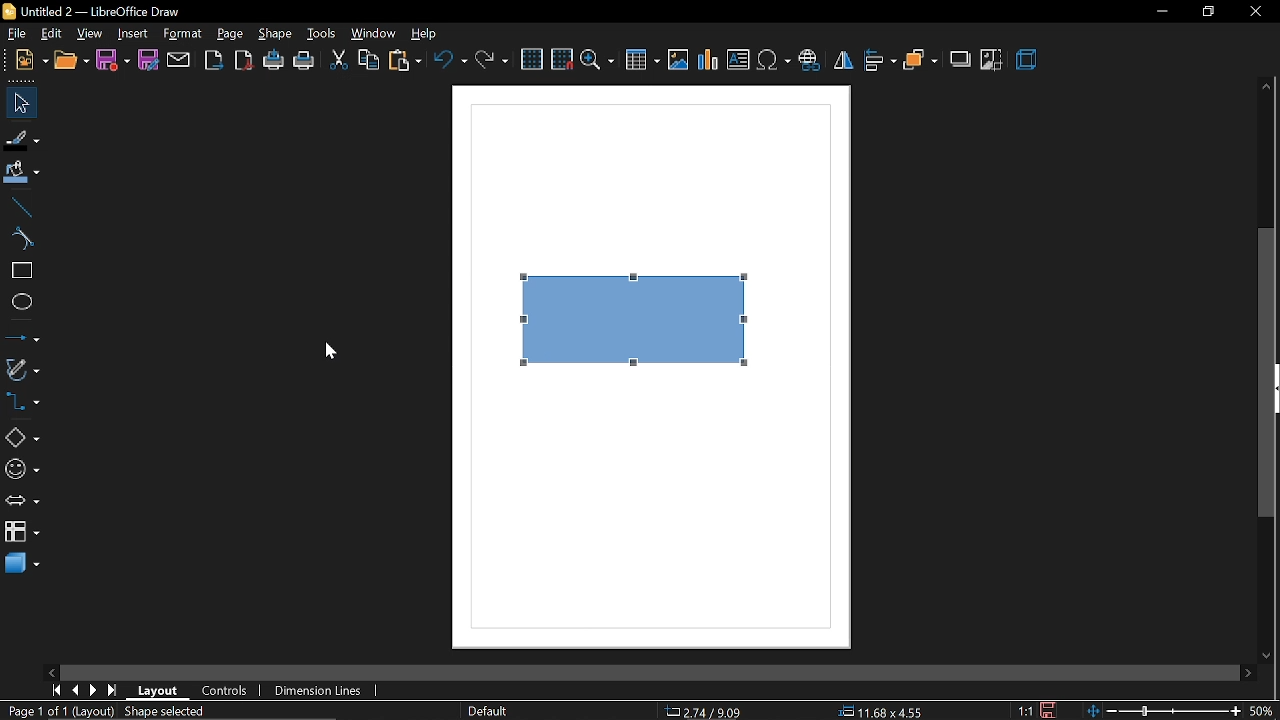 The image size is (1280, 720). I want to click on line, so click(18, 208).